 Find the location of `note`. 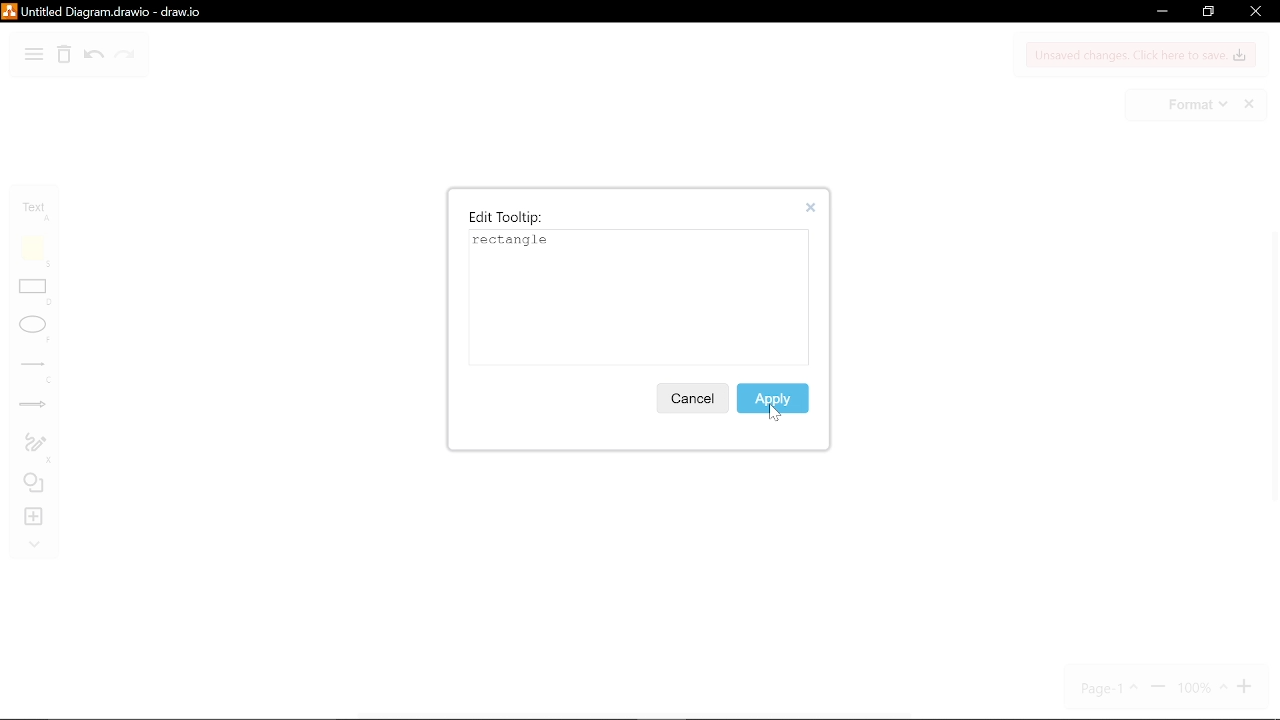

note is located at coordinates (37, 251).